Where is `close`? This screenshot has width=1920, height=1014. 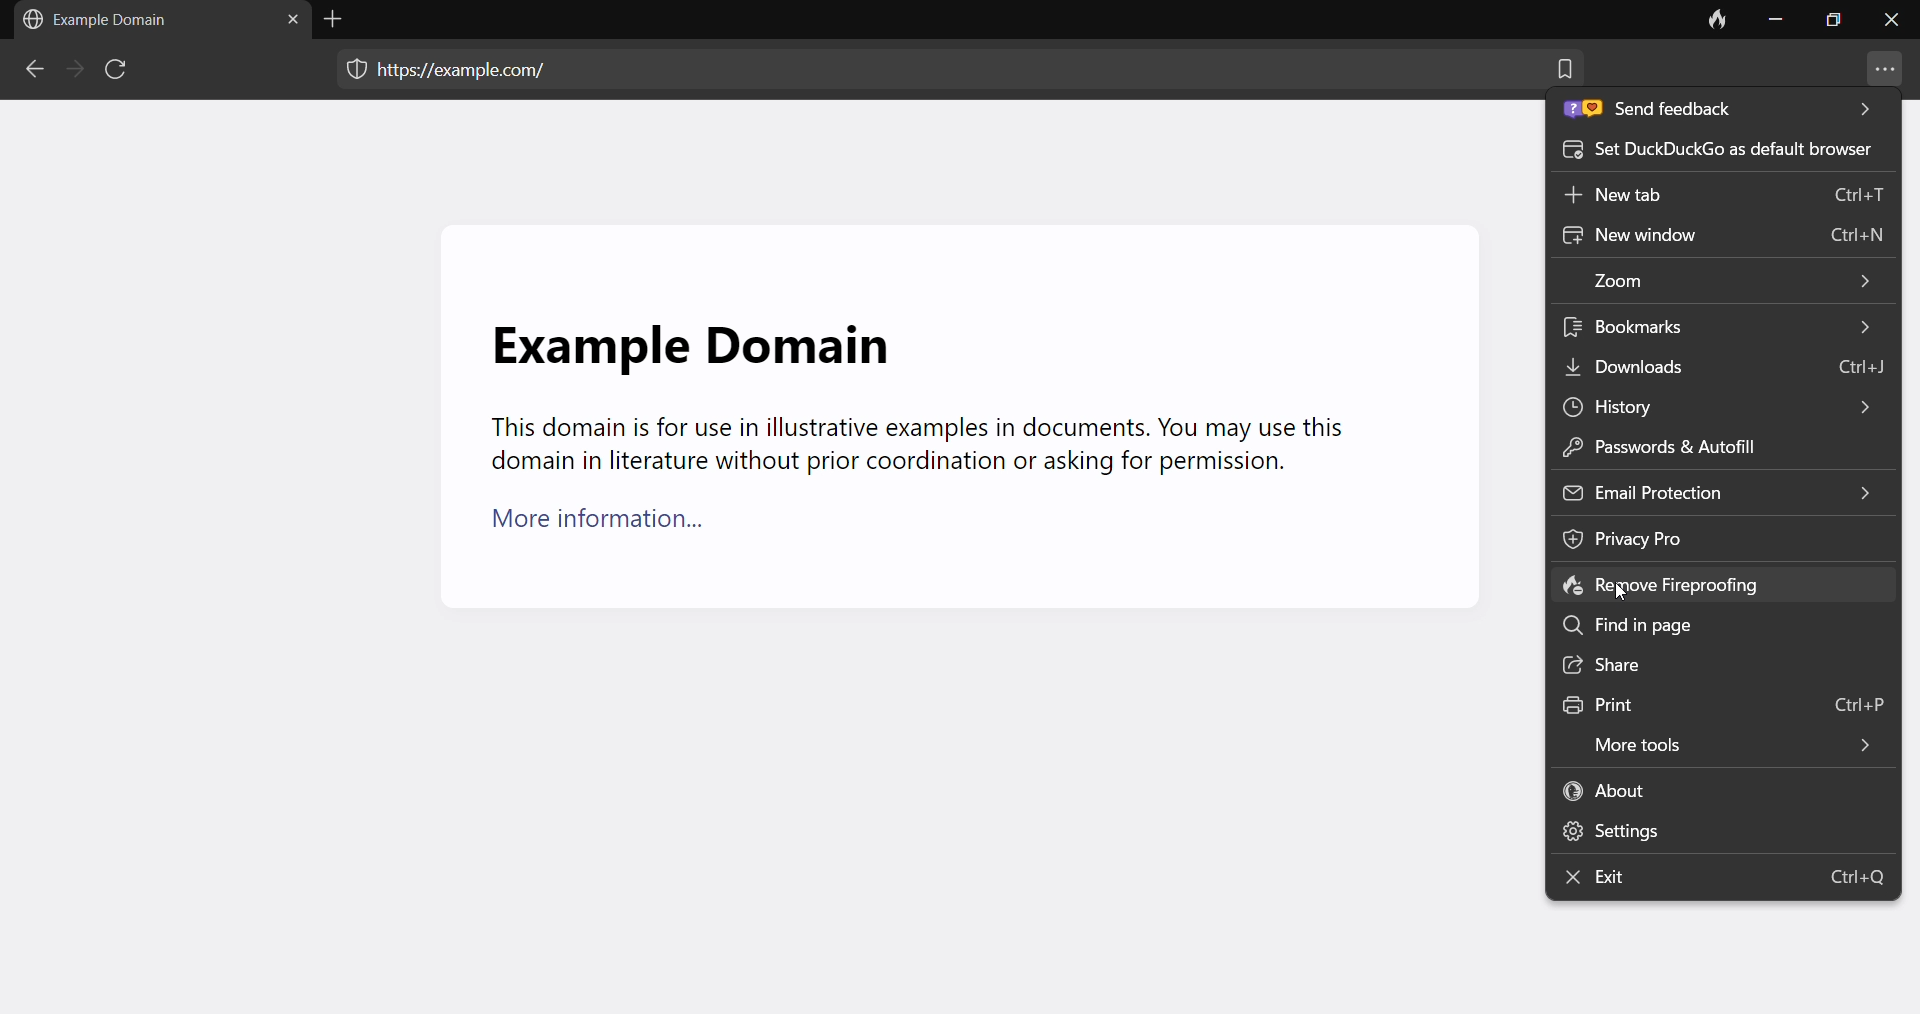
close is located at coordinates (1891, 25).